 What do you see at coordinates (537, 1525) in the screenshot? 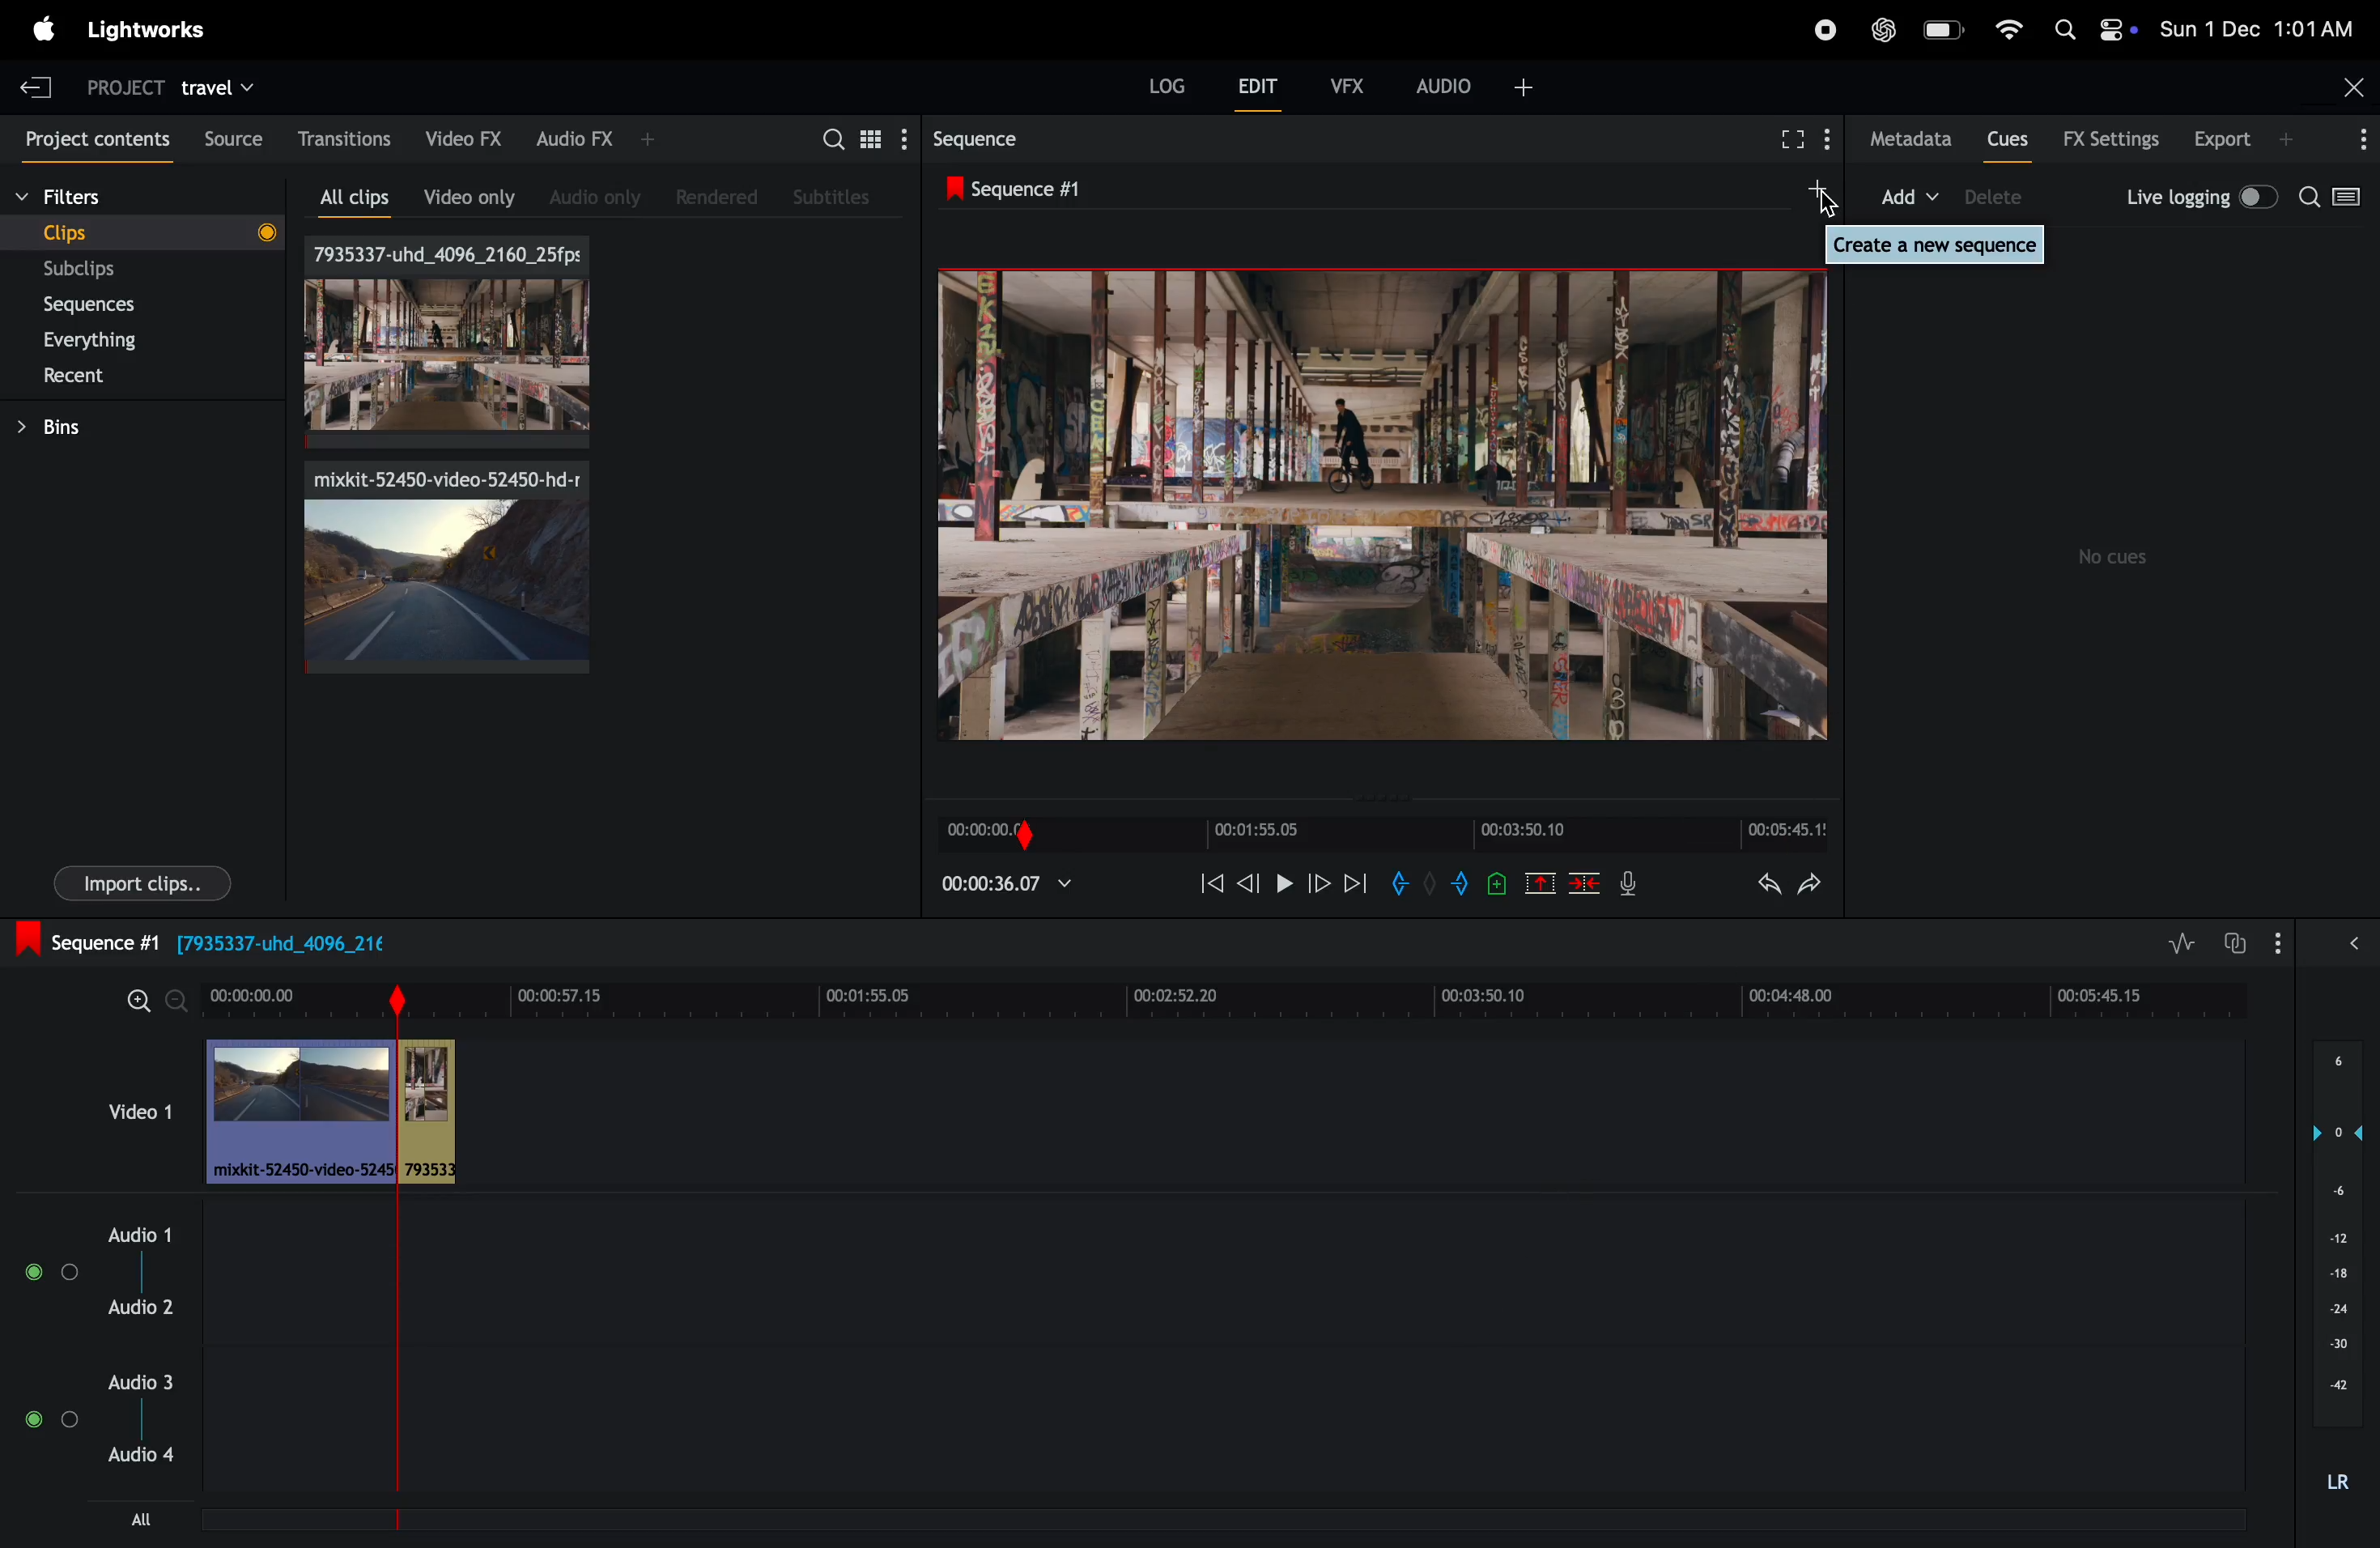
I see `Horizontal scroll bar` at bounding box center [537, 1525].